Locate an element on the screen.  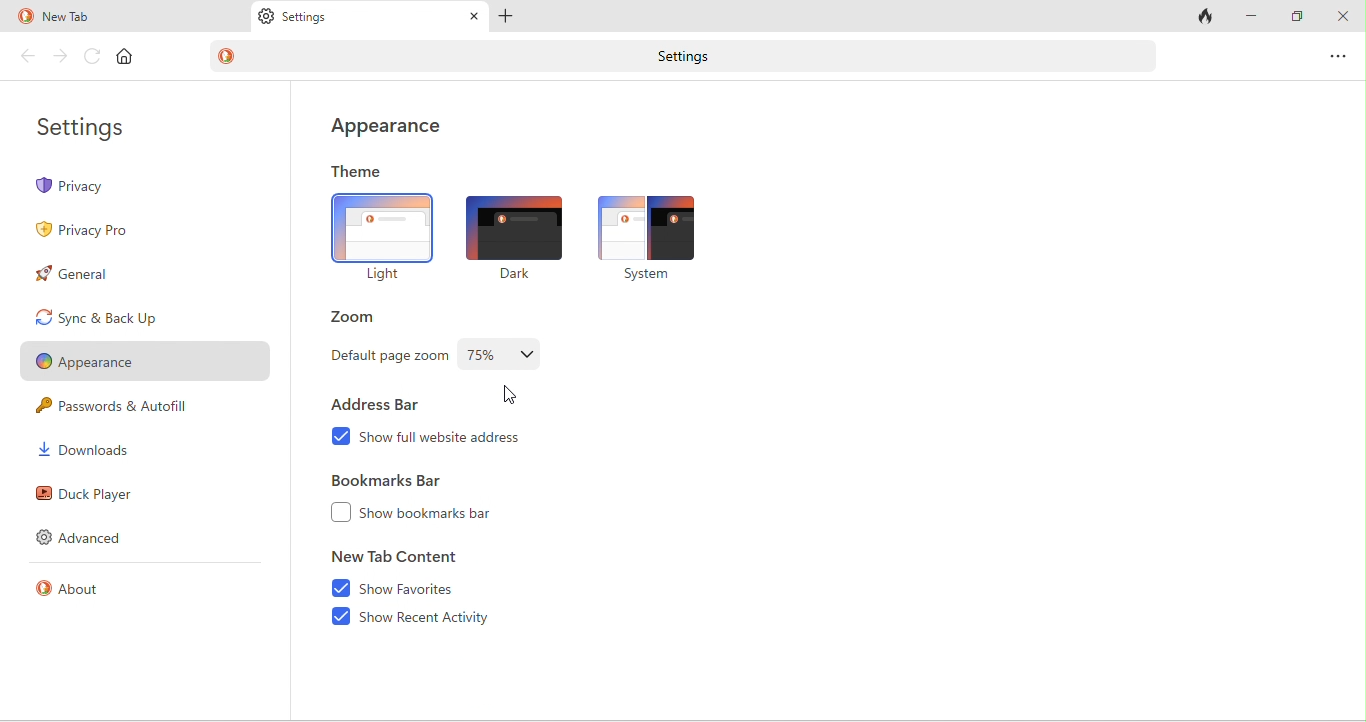
privacy is located at coordinates (147, 186).